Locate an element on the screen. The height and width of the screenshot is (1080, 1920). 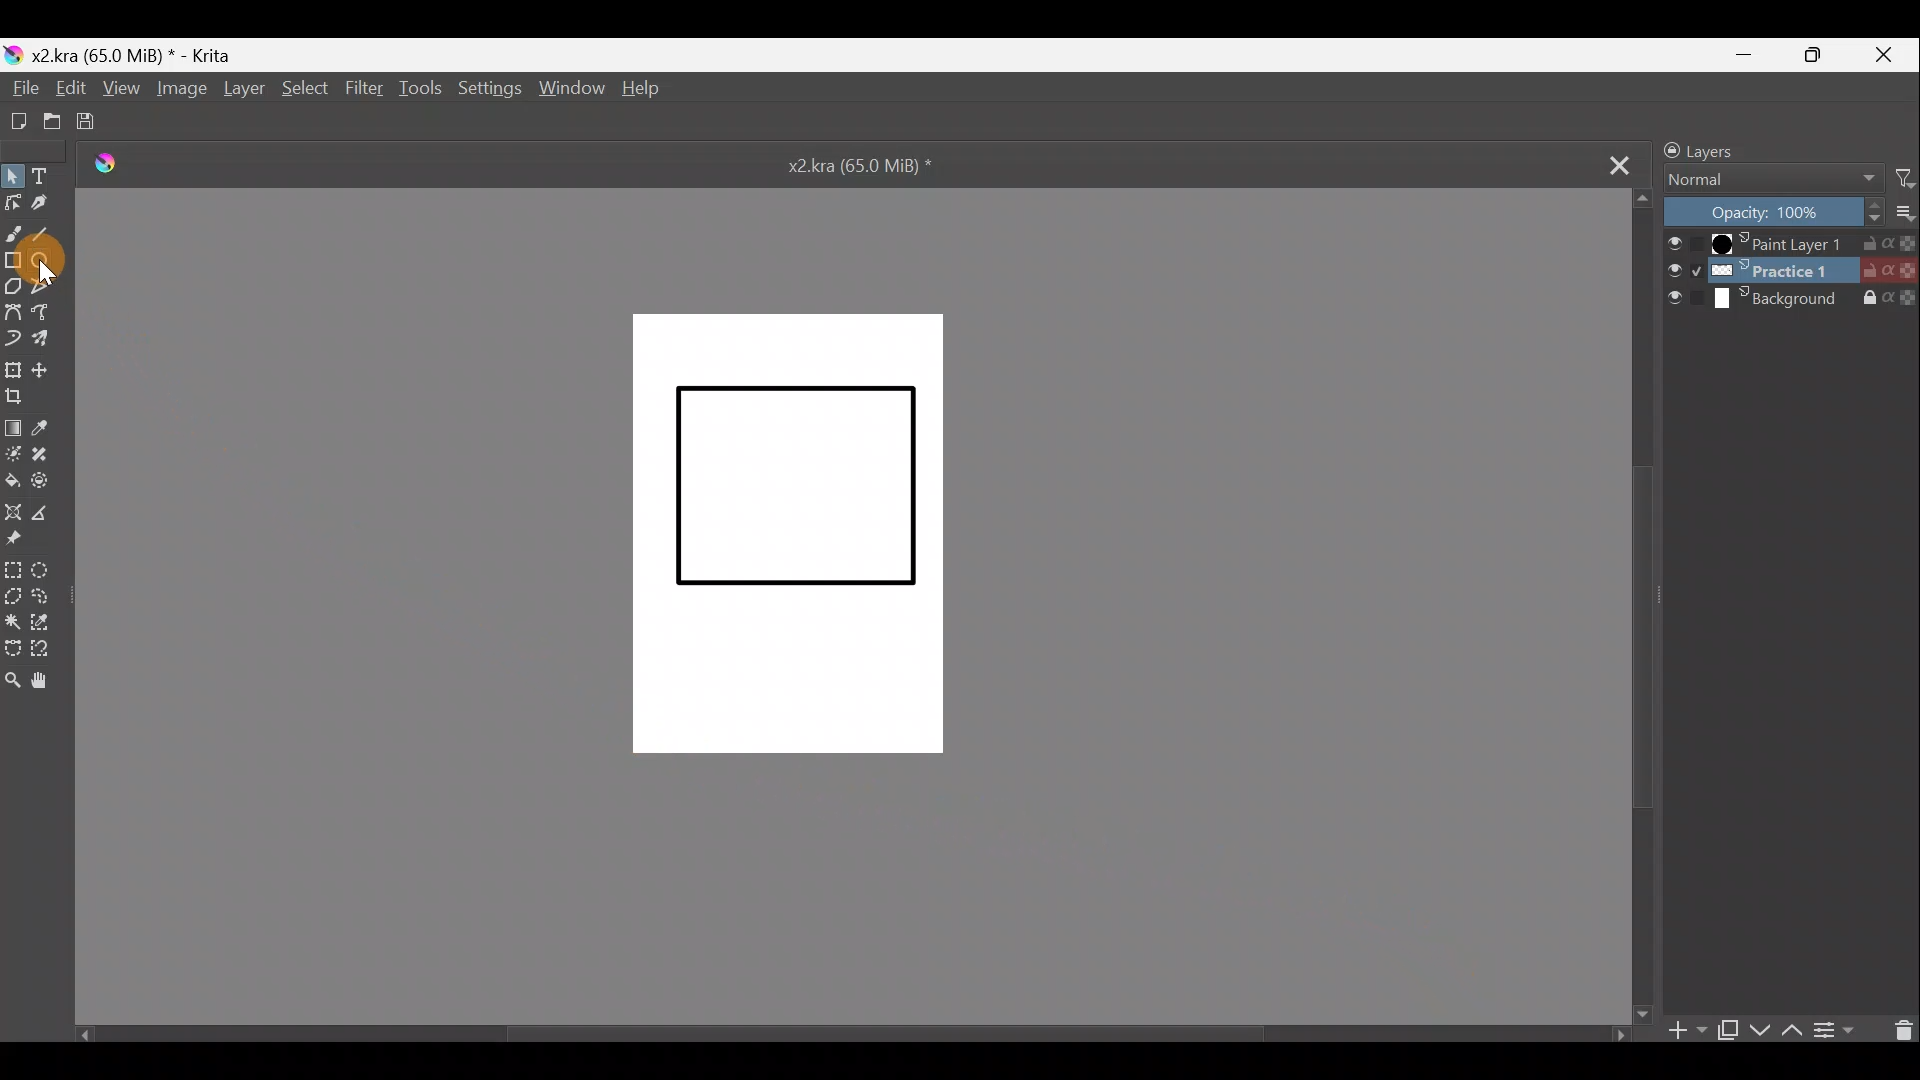
Paint Layer 1 is located at coordinates (1791, 242).